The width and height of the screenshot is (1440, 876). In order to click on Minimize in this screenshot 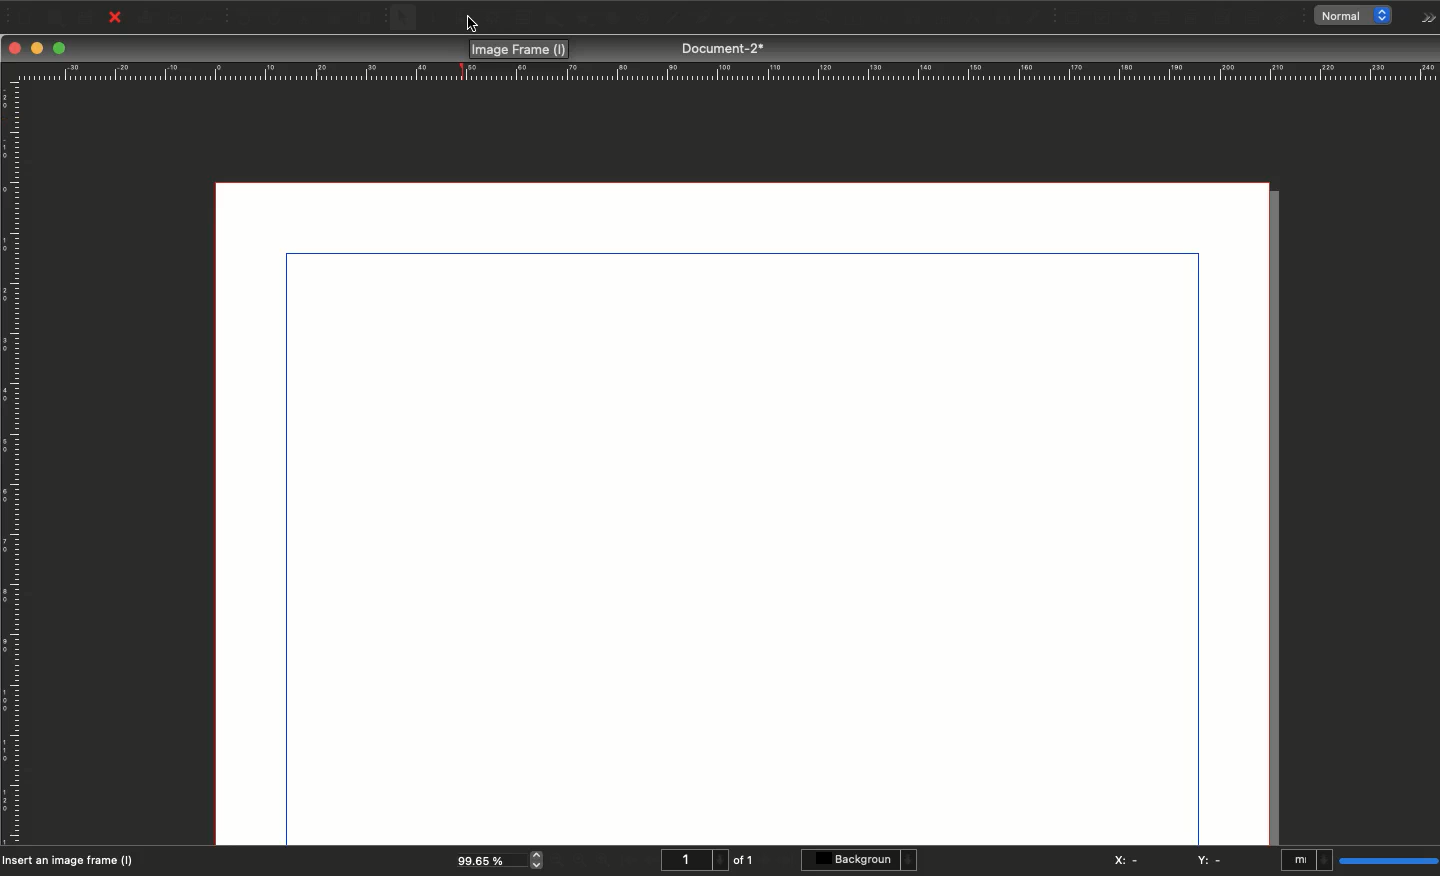, I will do `click(39, 49)`.